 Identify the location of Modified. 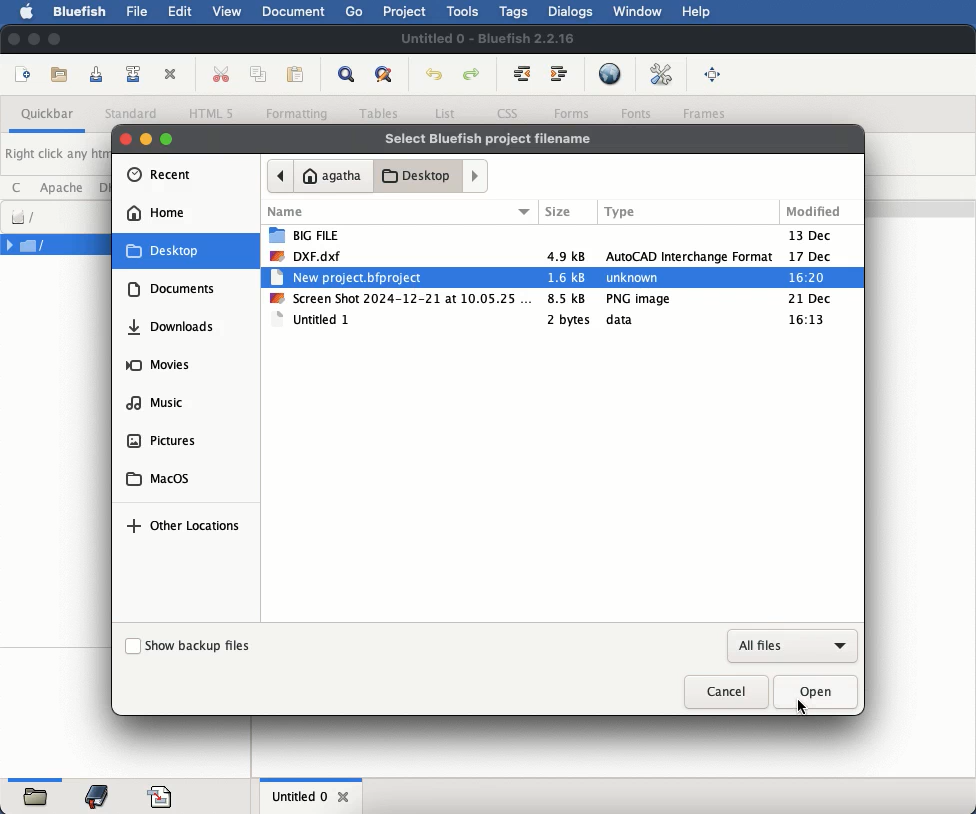
(816, 205).